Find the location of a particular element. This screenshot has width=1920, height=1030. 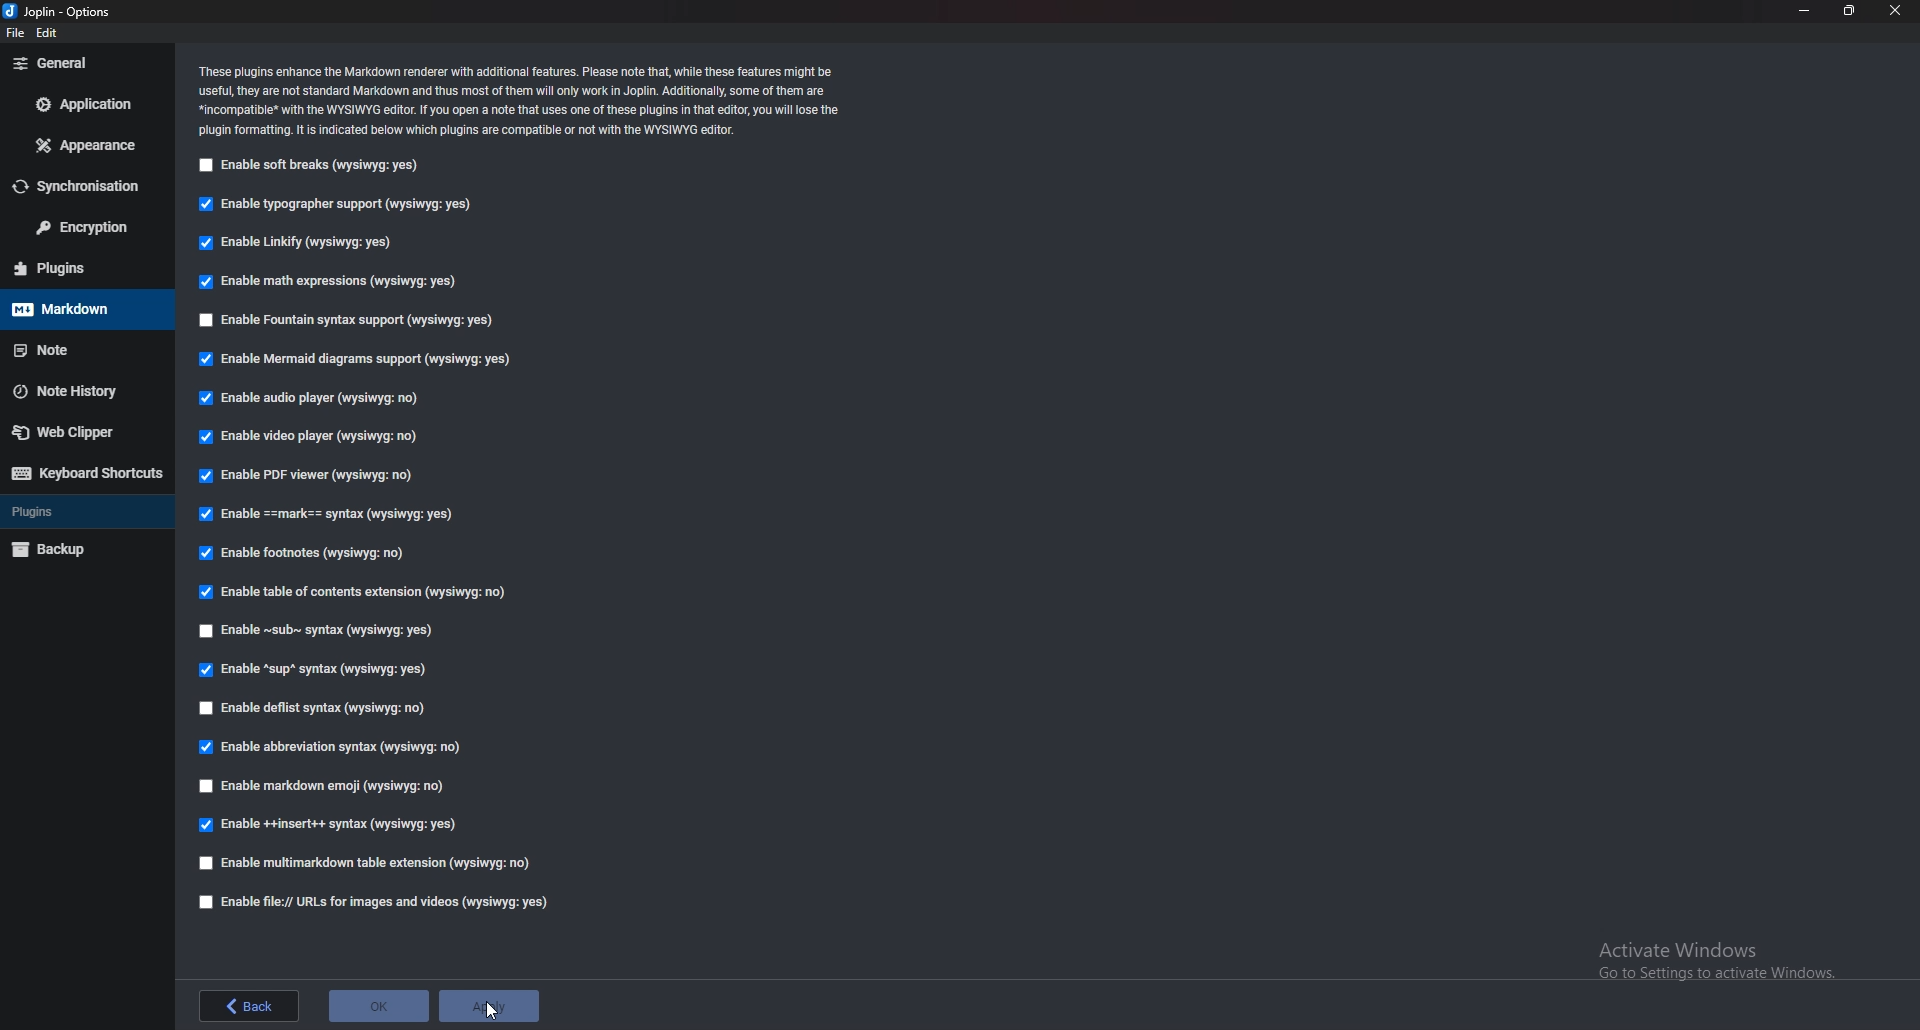

Enable sub syntax is located at coordinates (325, 629).